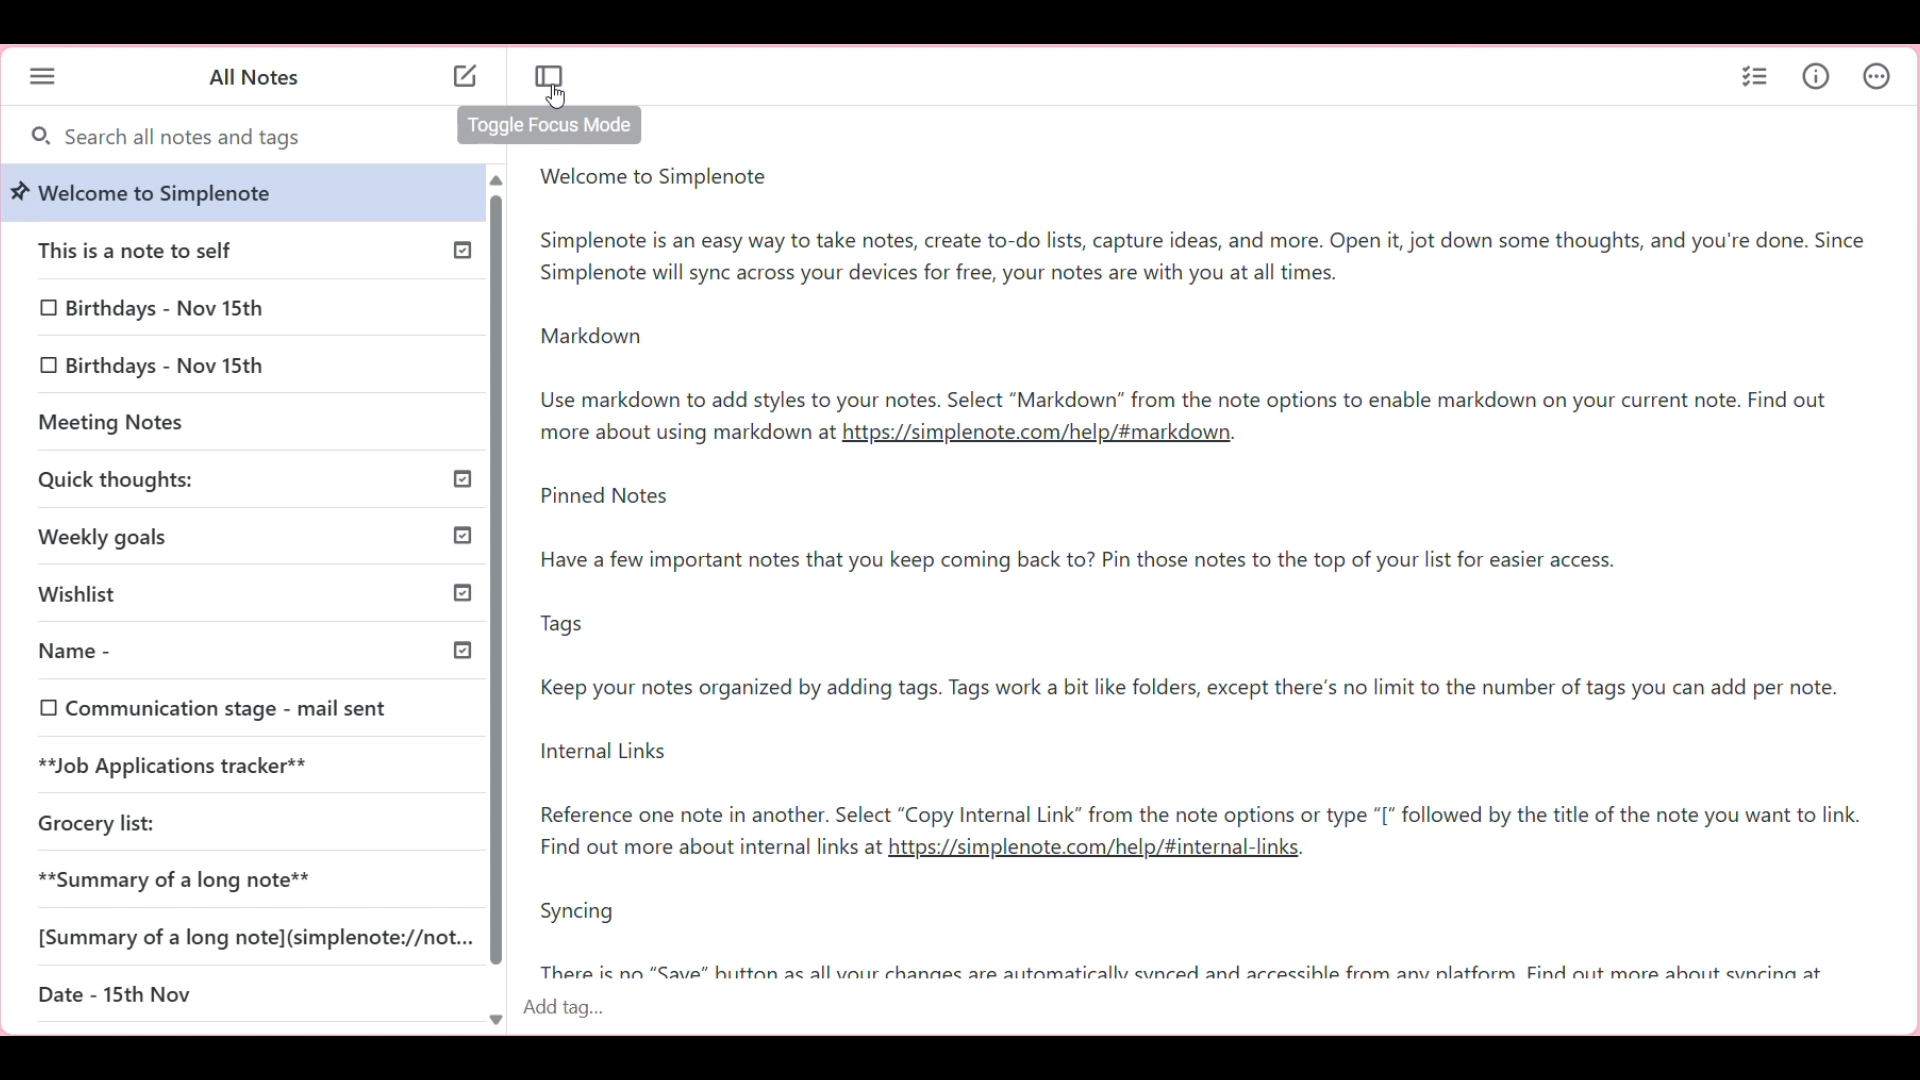 This screenshot has width=1920, height=1080. I want to click on Click to add note, so click(466, 76).